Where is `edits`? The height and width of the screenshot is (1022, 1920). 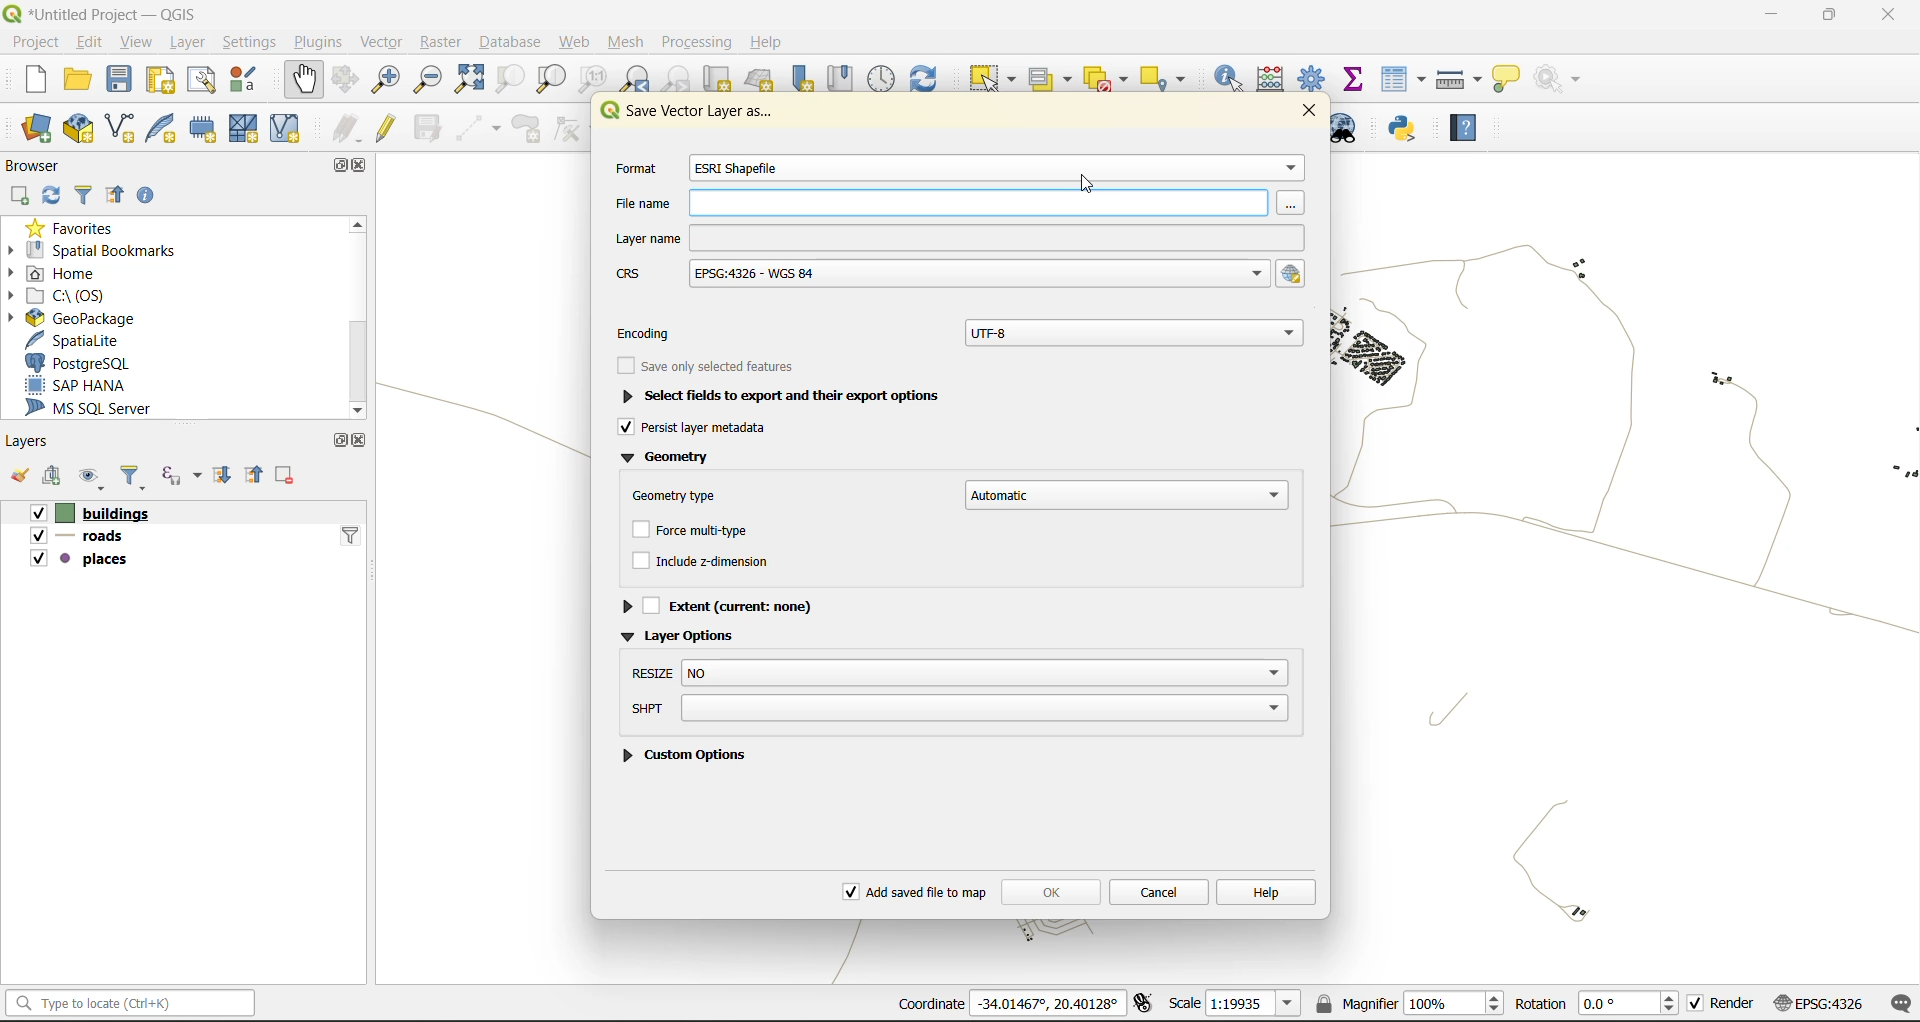
edits is located at coordinates (347, 126).